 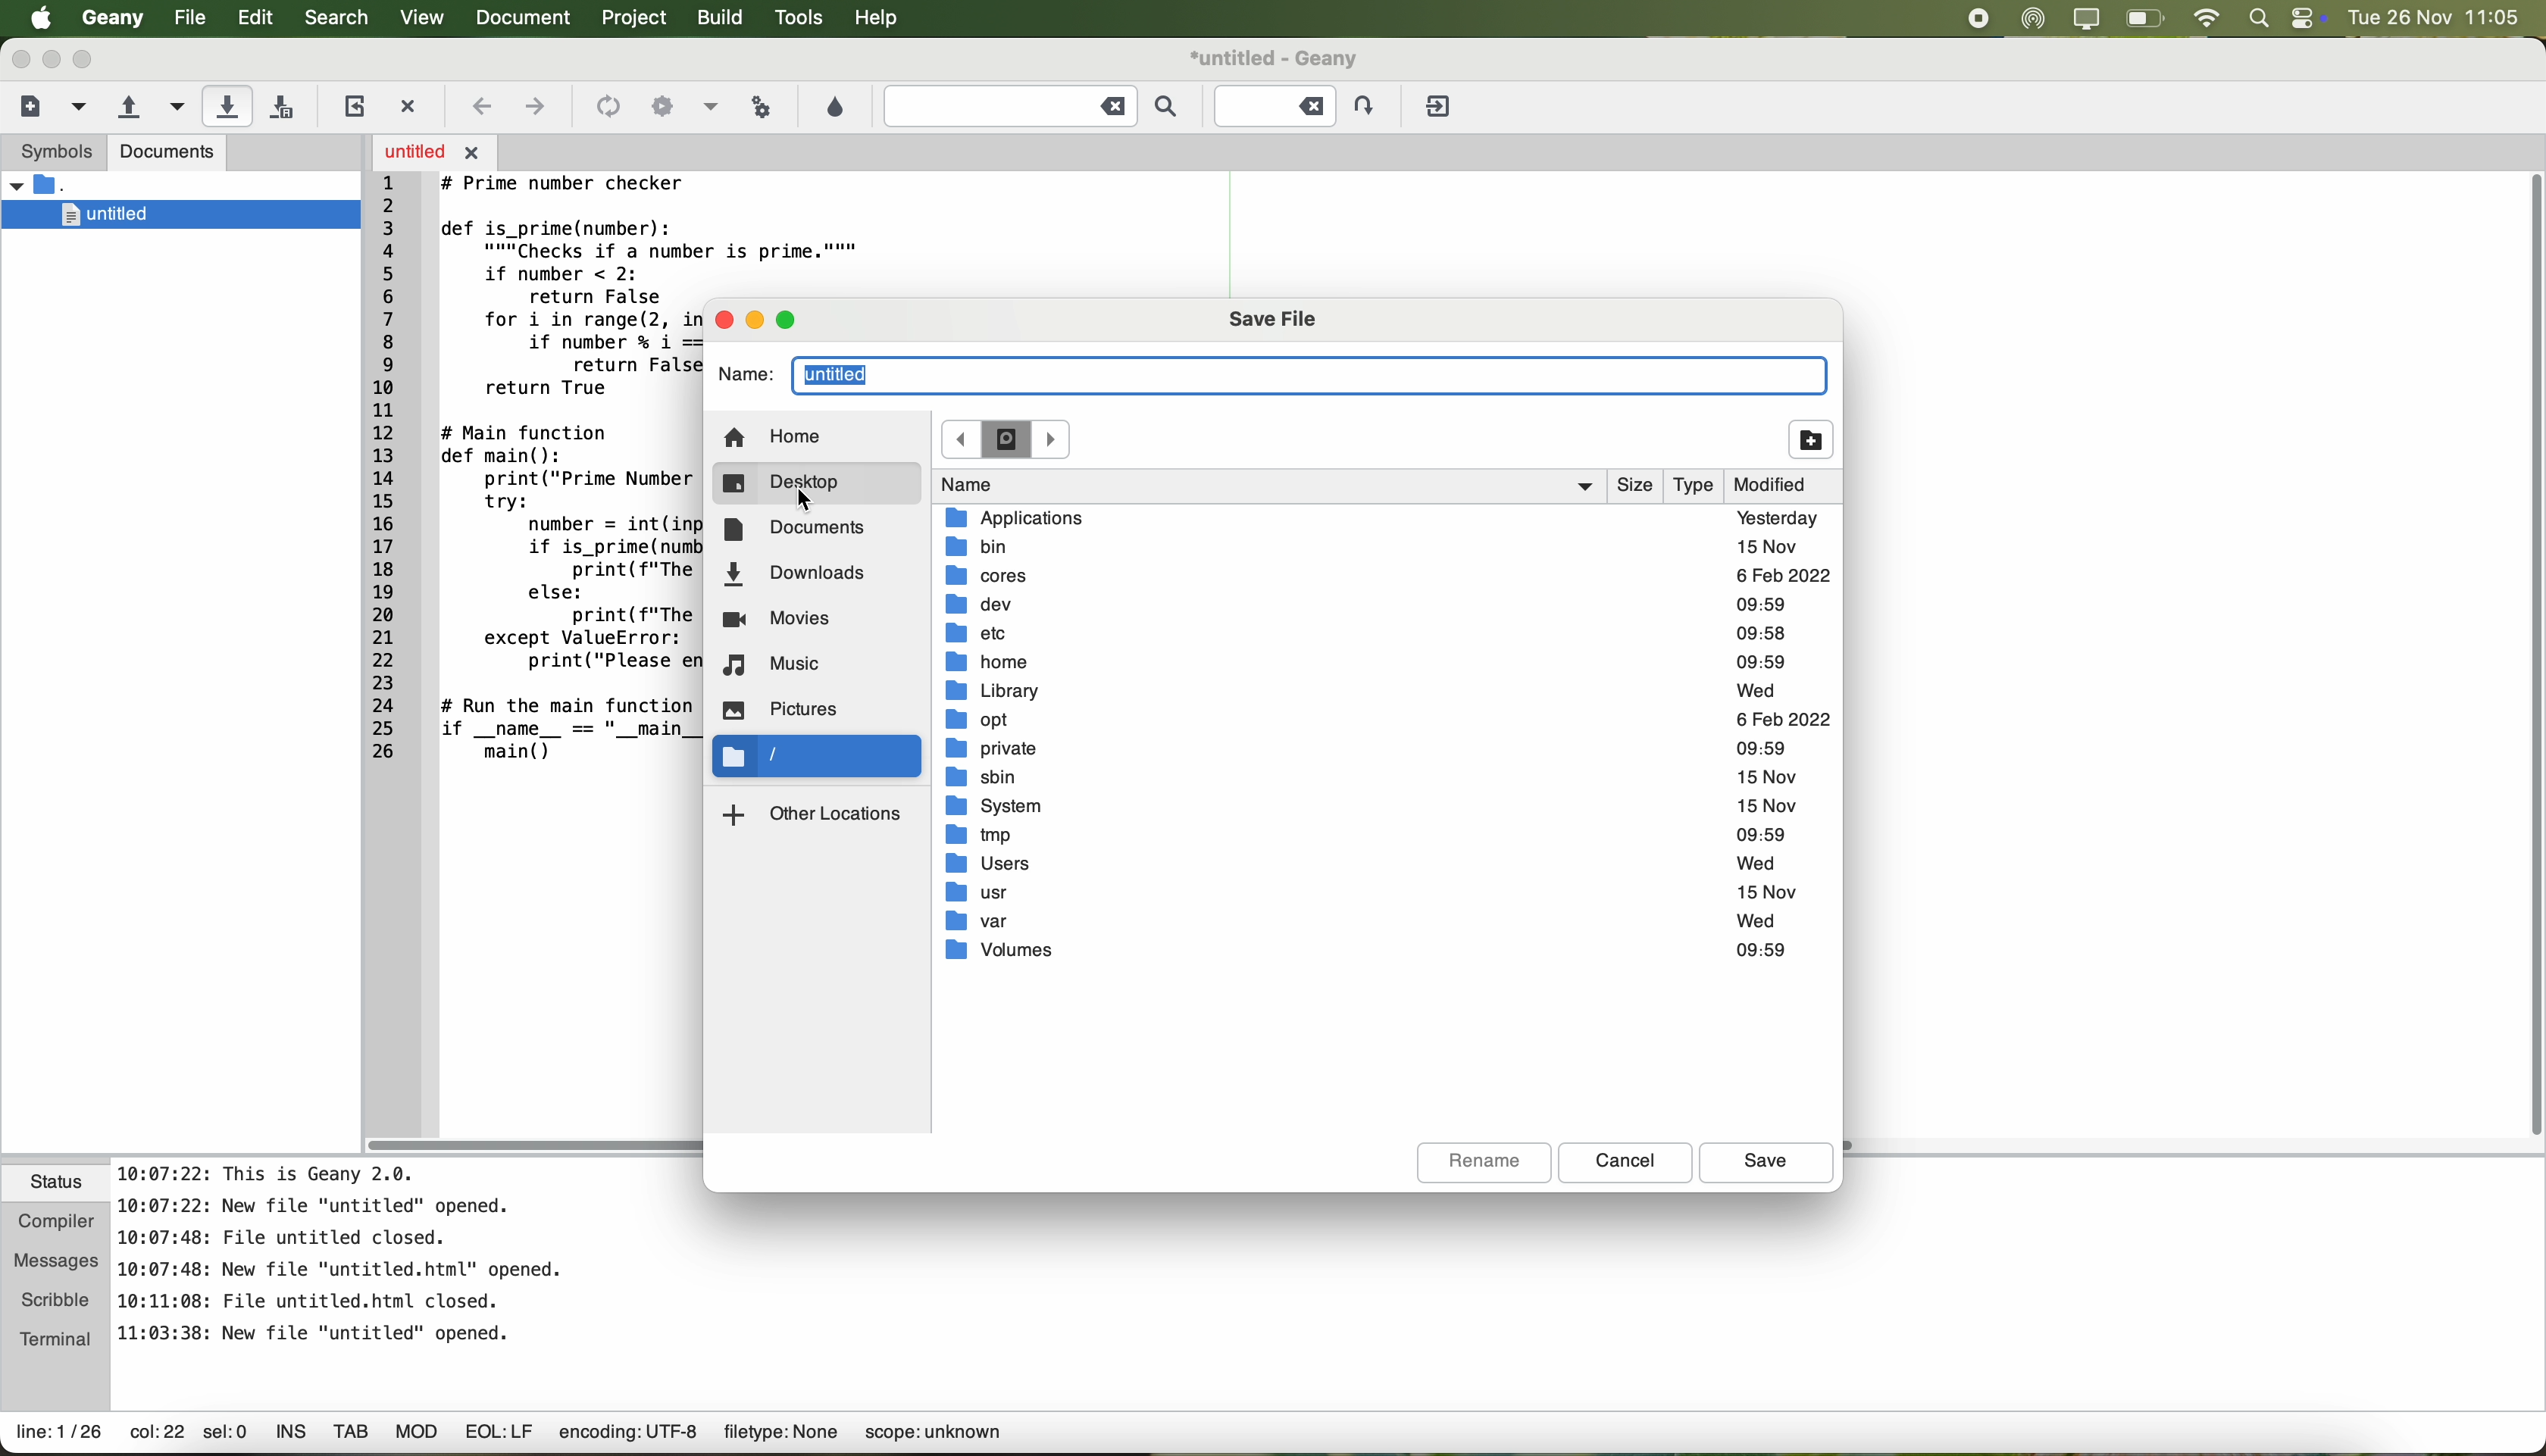 I want to click on usr, so click(x=1374, y=890).